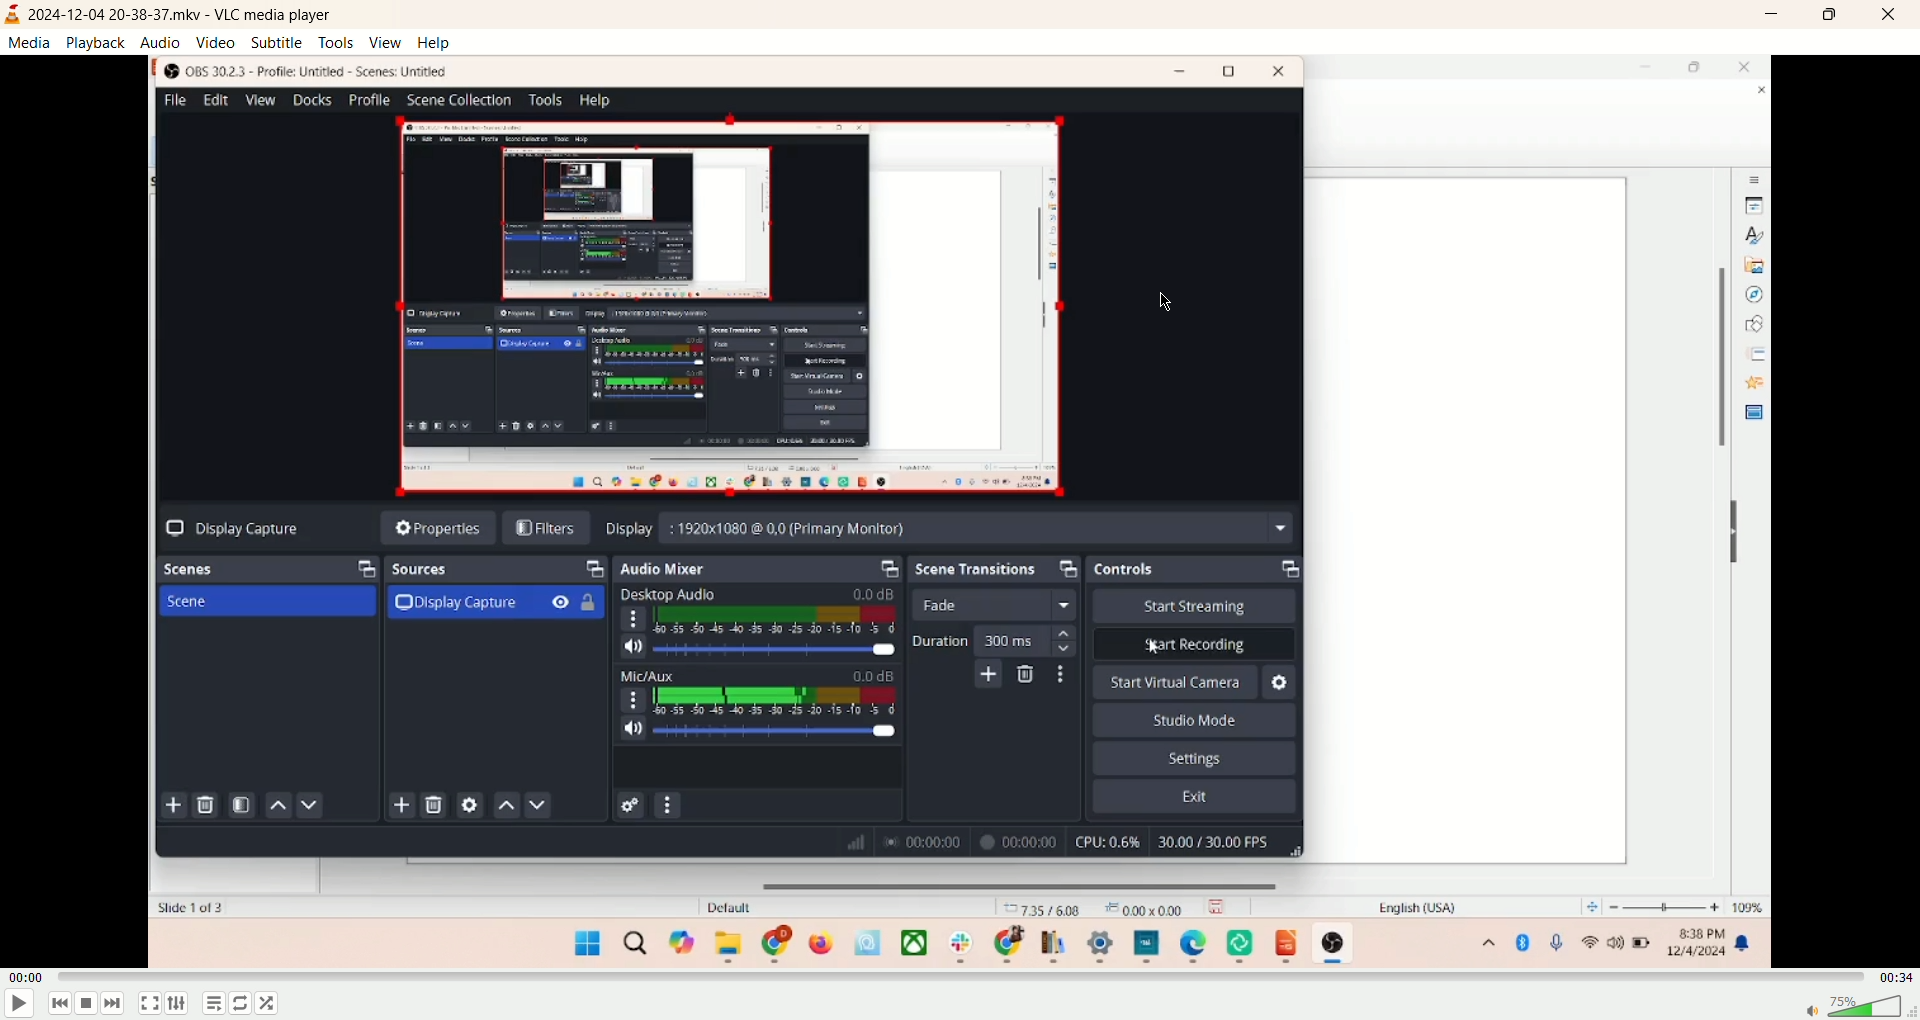 The width and height of the screenshot is (1920, 1020). What do you see at coordinates (1842, 1005) in the screenshot?
I see `volume bar` at bounding box center [1842, 1005].